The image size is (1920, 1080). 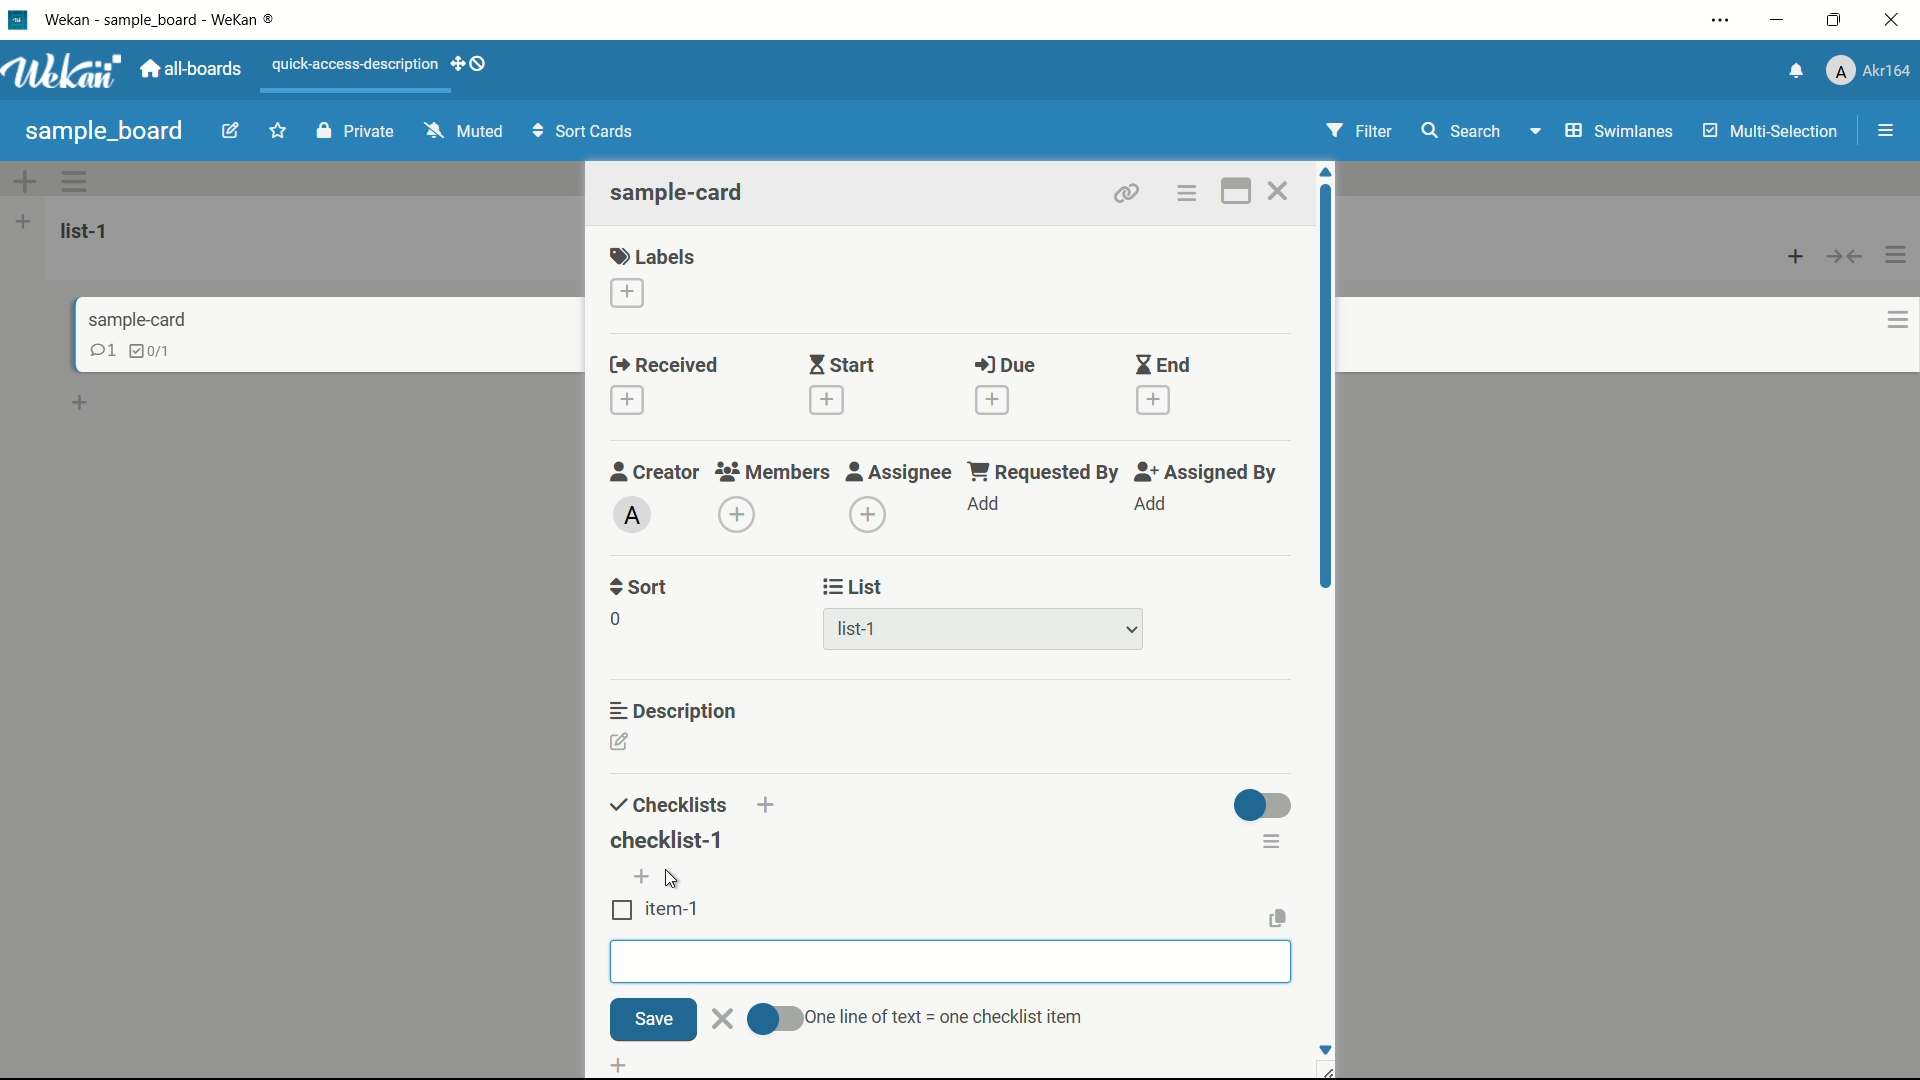 What do you see at coordinates (24, 224) in the screenshot?
I see `add list` at bounding box center [24, 224].